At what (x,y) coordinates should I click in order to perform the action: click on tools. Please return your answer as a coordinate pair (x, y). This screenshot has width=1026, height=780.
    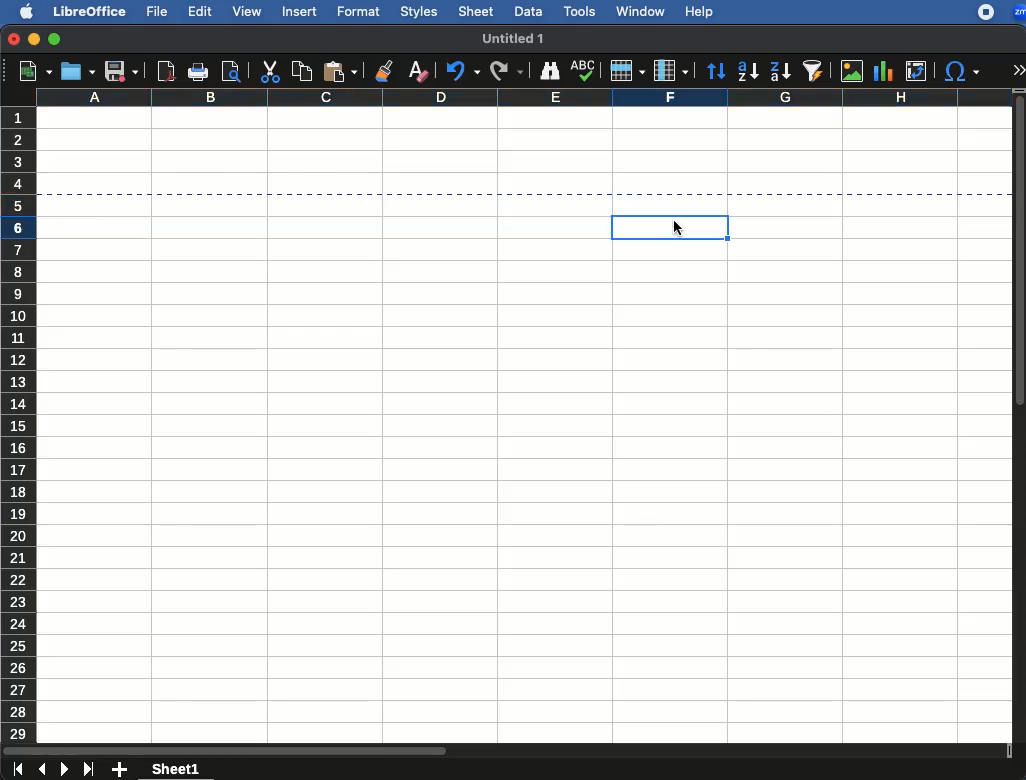
    Looking at the image, I should click on (581, 11).